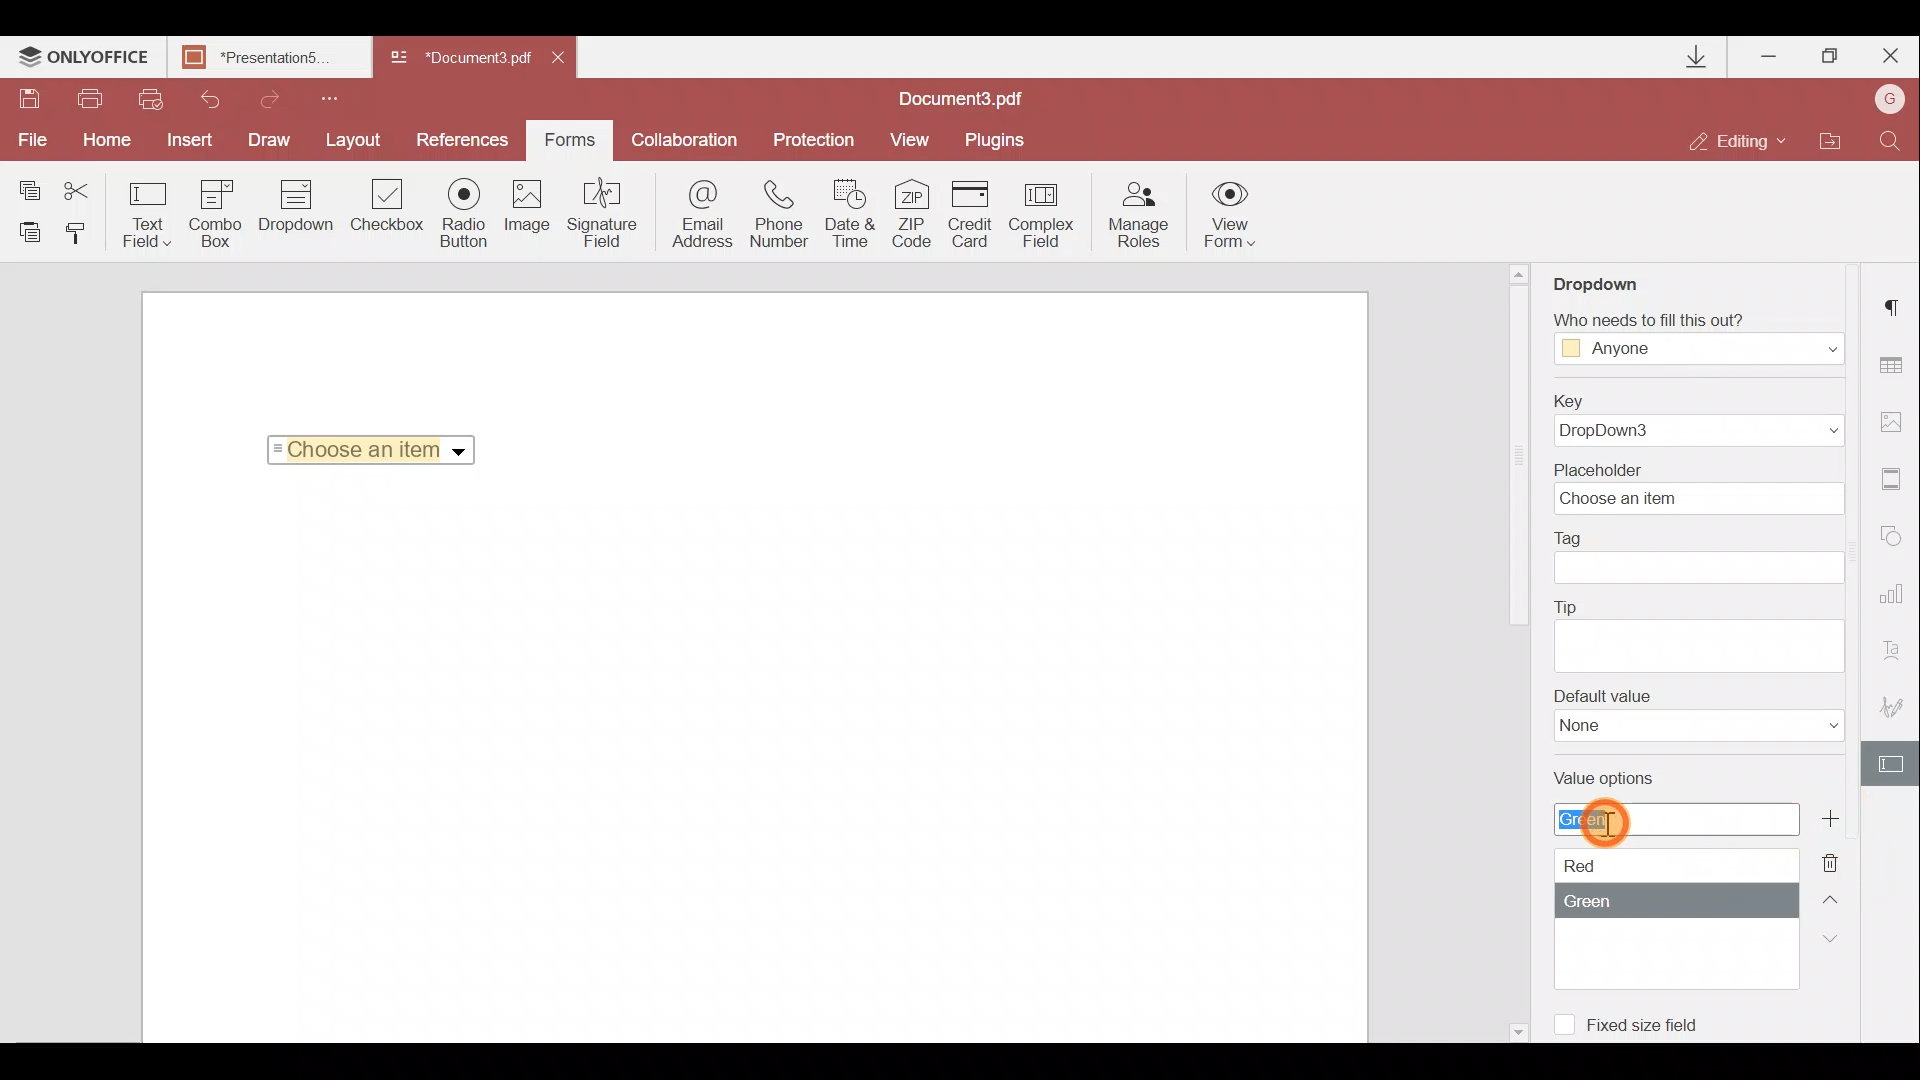  I want to click on Dropdown, so click(1603, 282).